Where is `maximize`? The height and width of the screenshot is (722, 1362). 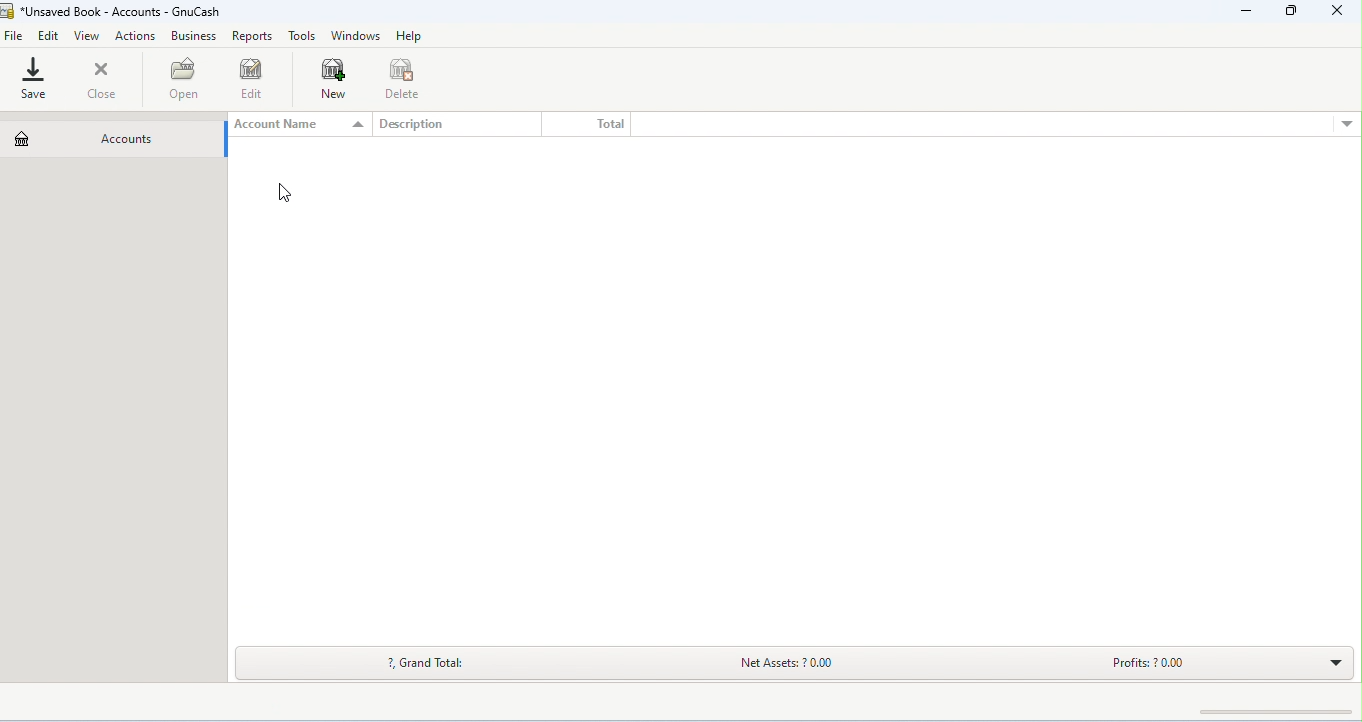 maximize is located at coordinates (1288, 10).